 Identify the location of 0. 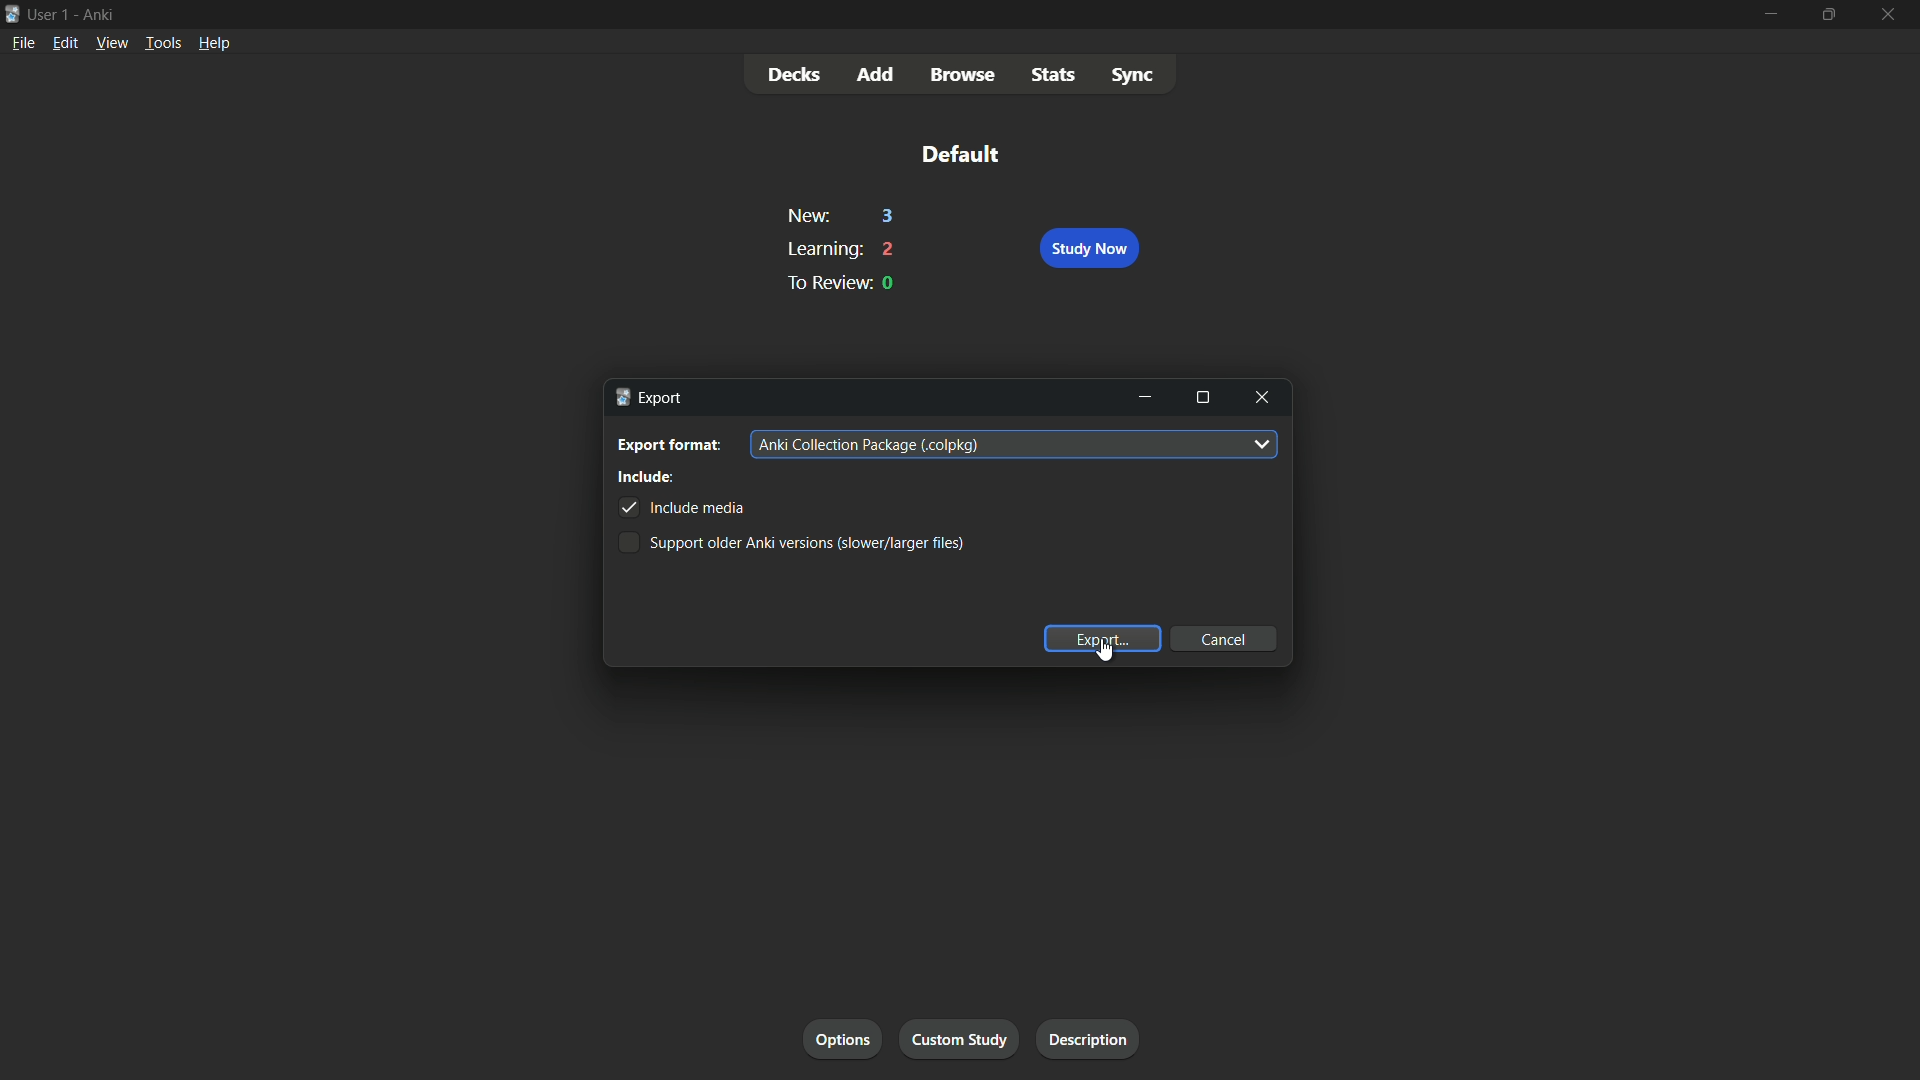
(890, 284).